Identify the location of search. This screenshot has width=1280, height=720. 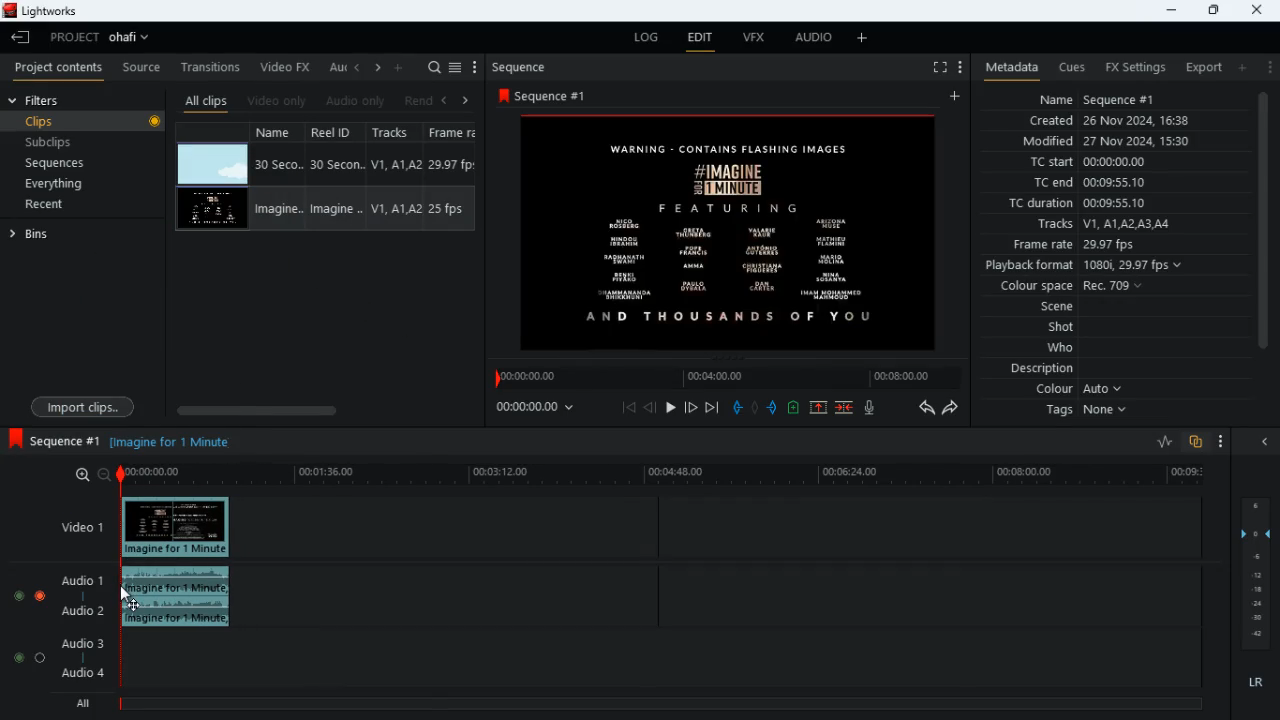
(434, 68).